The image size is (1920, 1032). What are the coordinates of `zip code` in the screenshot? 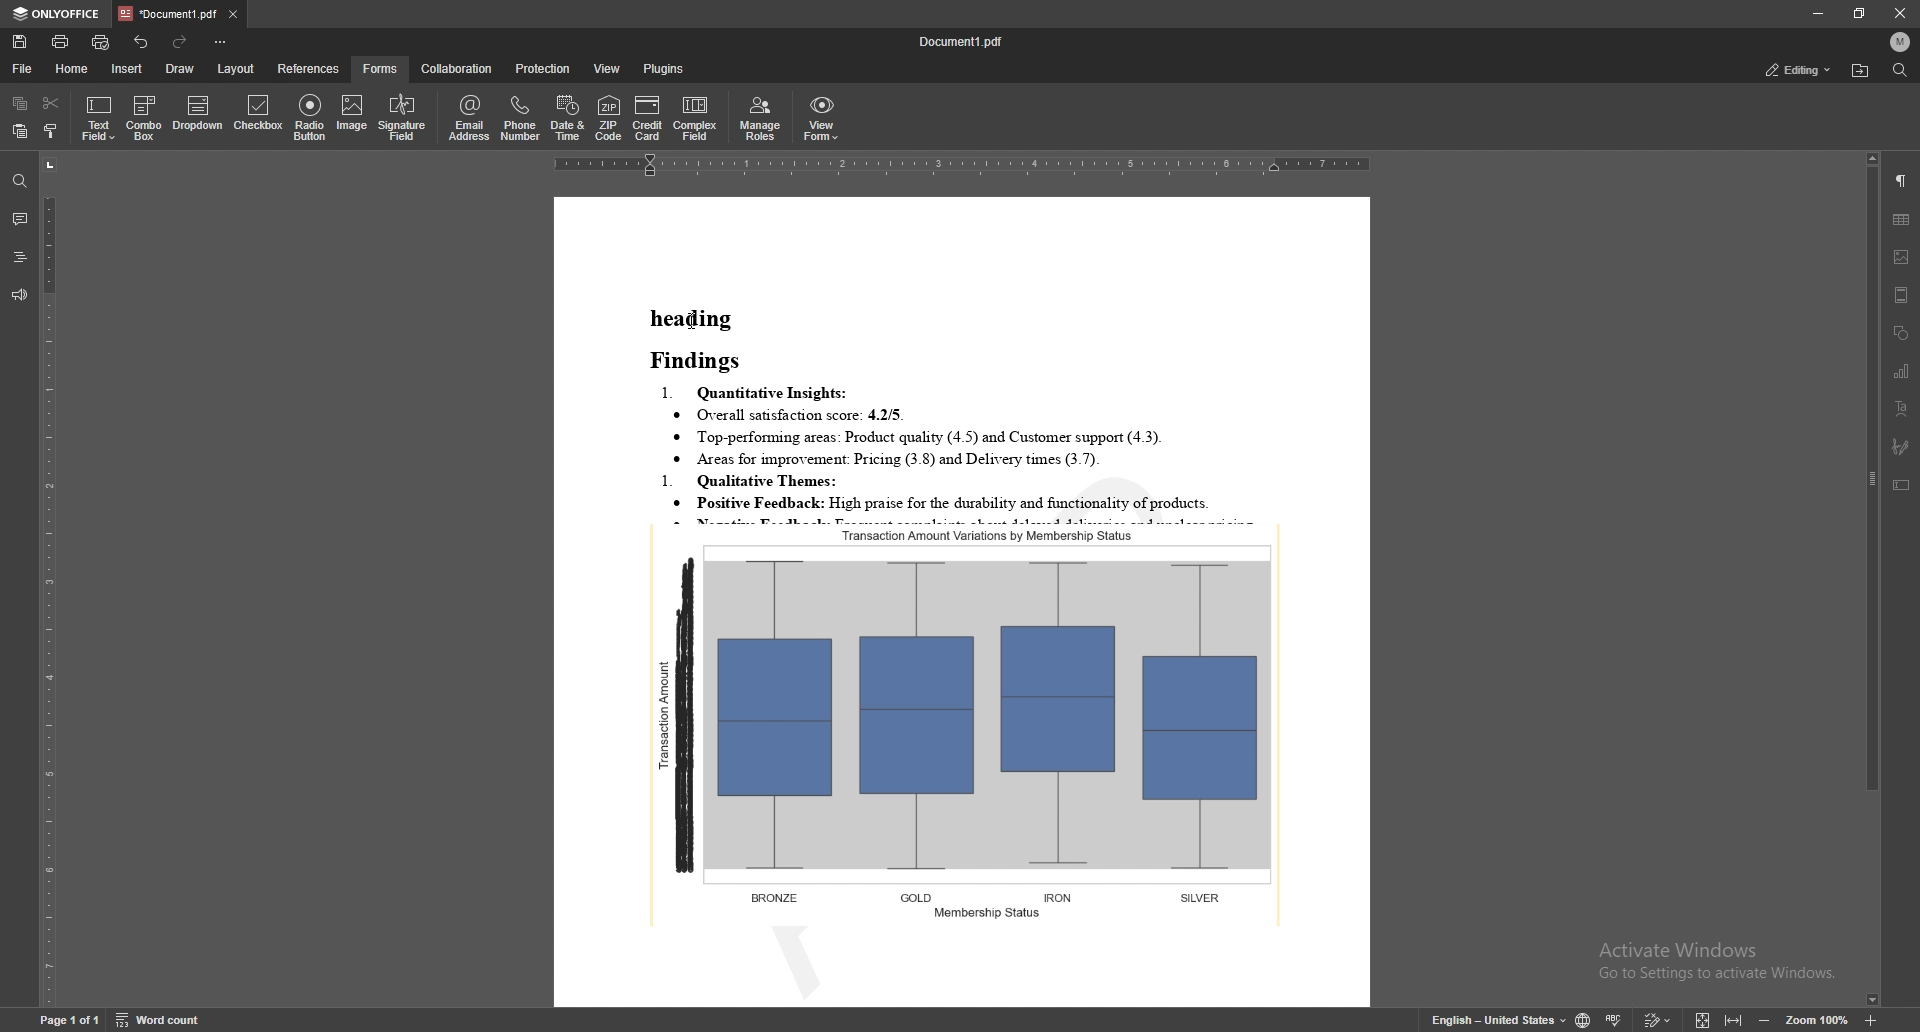 It's located at (609, 119).